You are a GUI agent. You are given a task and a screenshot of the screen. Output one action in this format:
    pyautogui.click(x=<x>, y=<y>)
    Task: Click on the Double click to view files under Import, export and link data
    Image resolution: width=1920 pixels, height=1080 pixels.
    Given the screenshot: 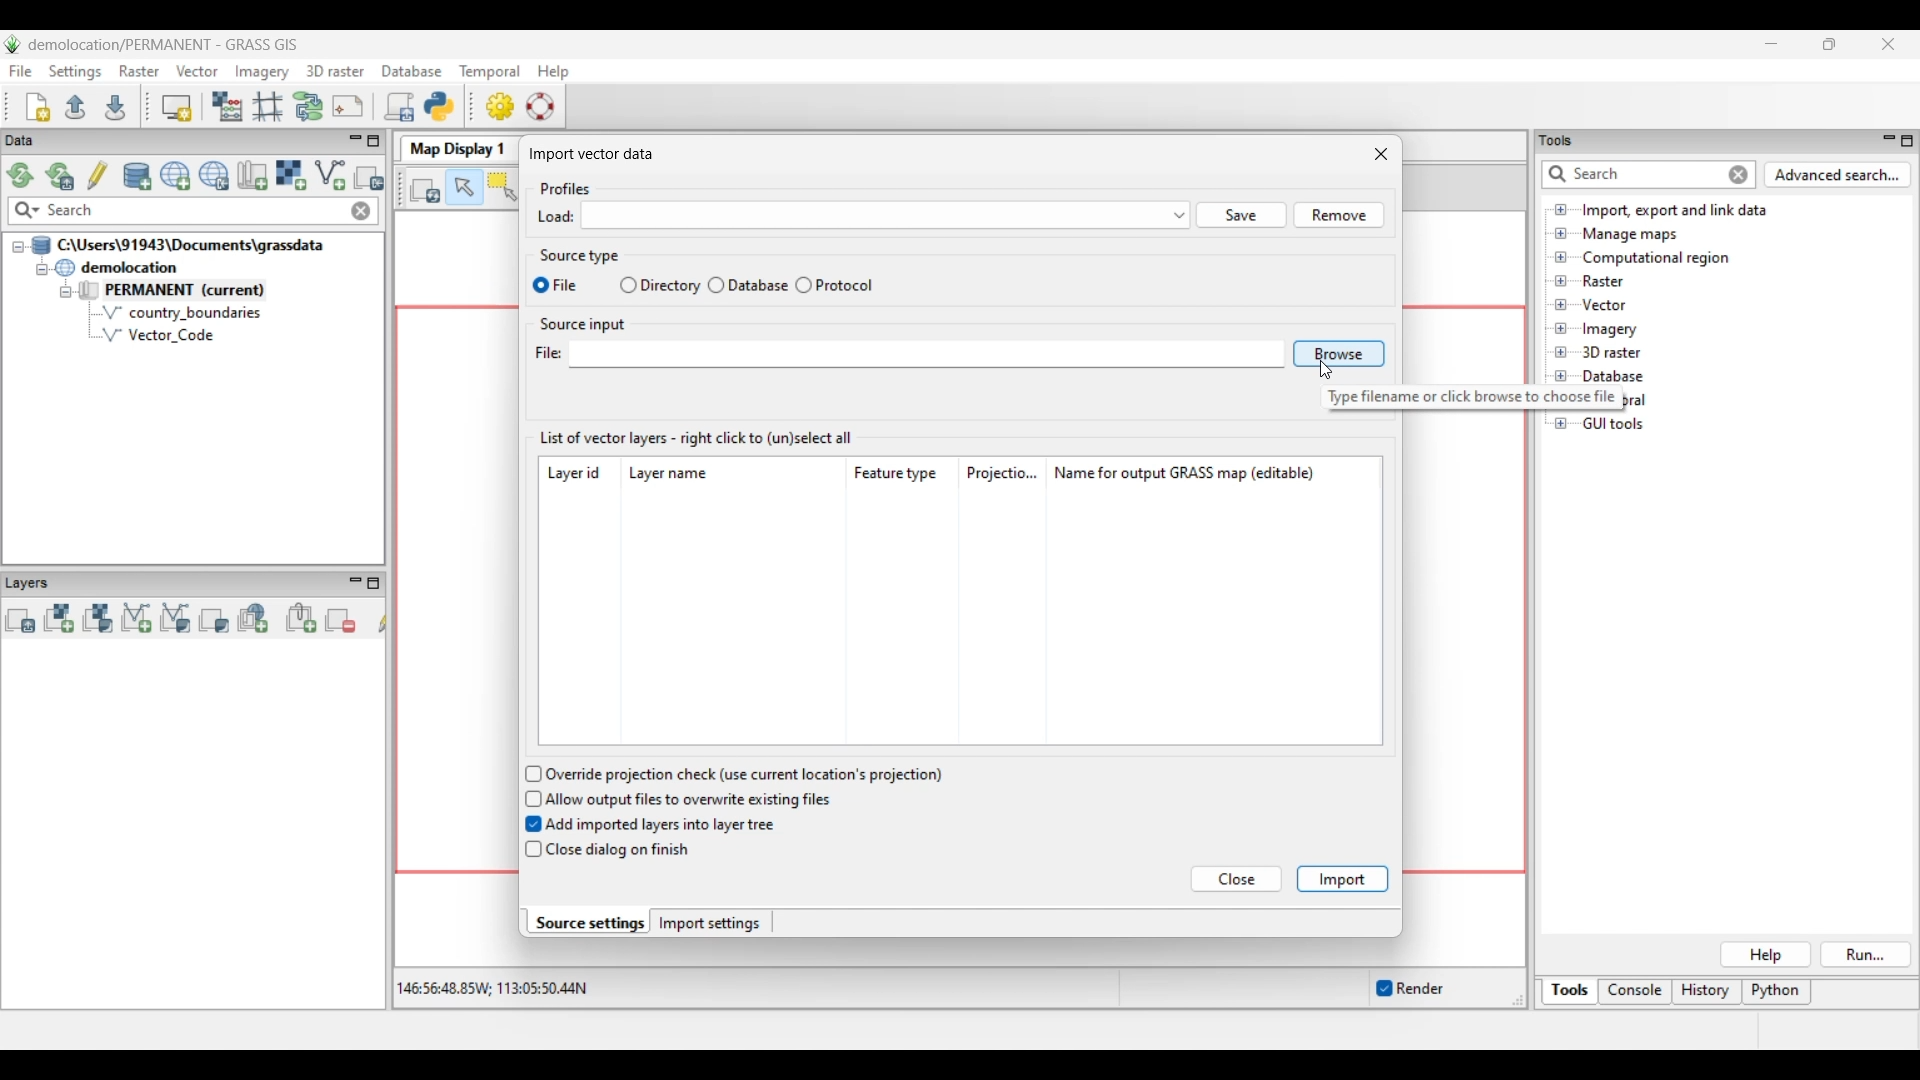 What is the action you would take?
    pyautogui.click(x=1675, y=211)
    